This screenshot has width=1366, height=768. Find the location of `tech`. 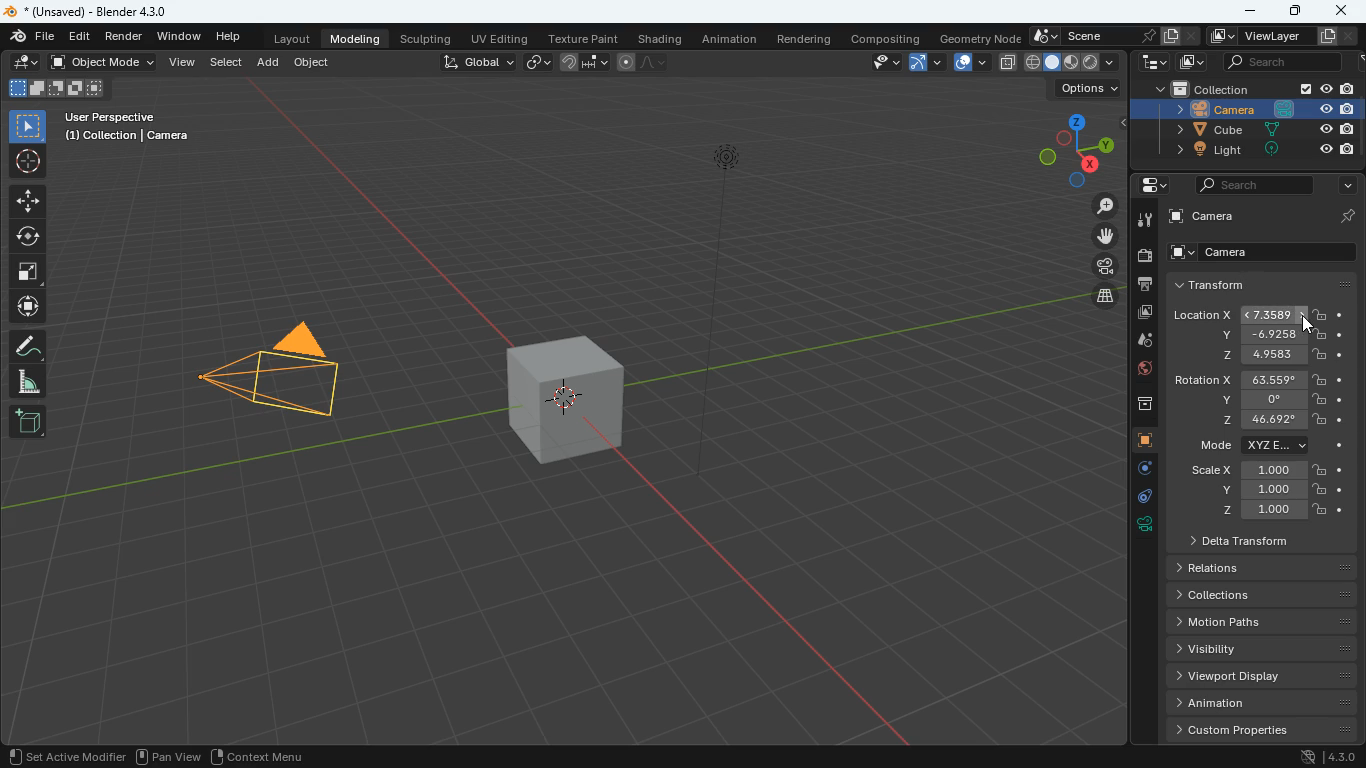

tech is located at coordinates (1152, 63).